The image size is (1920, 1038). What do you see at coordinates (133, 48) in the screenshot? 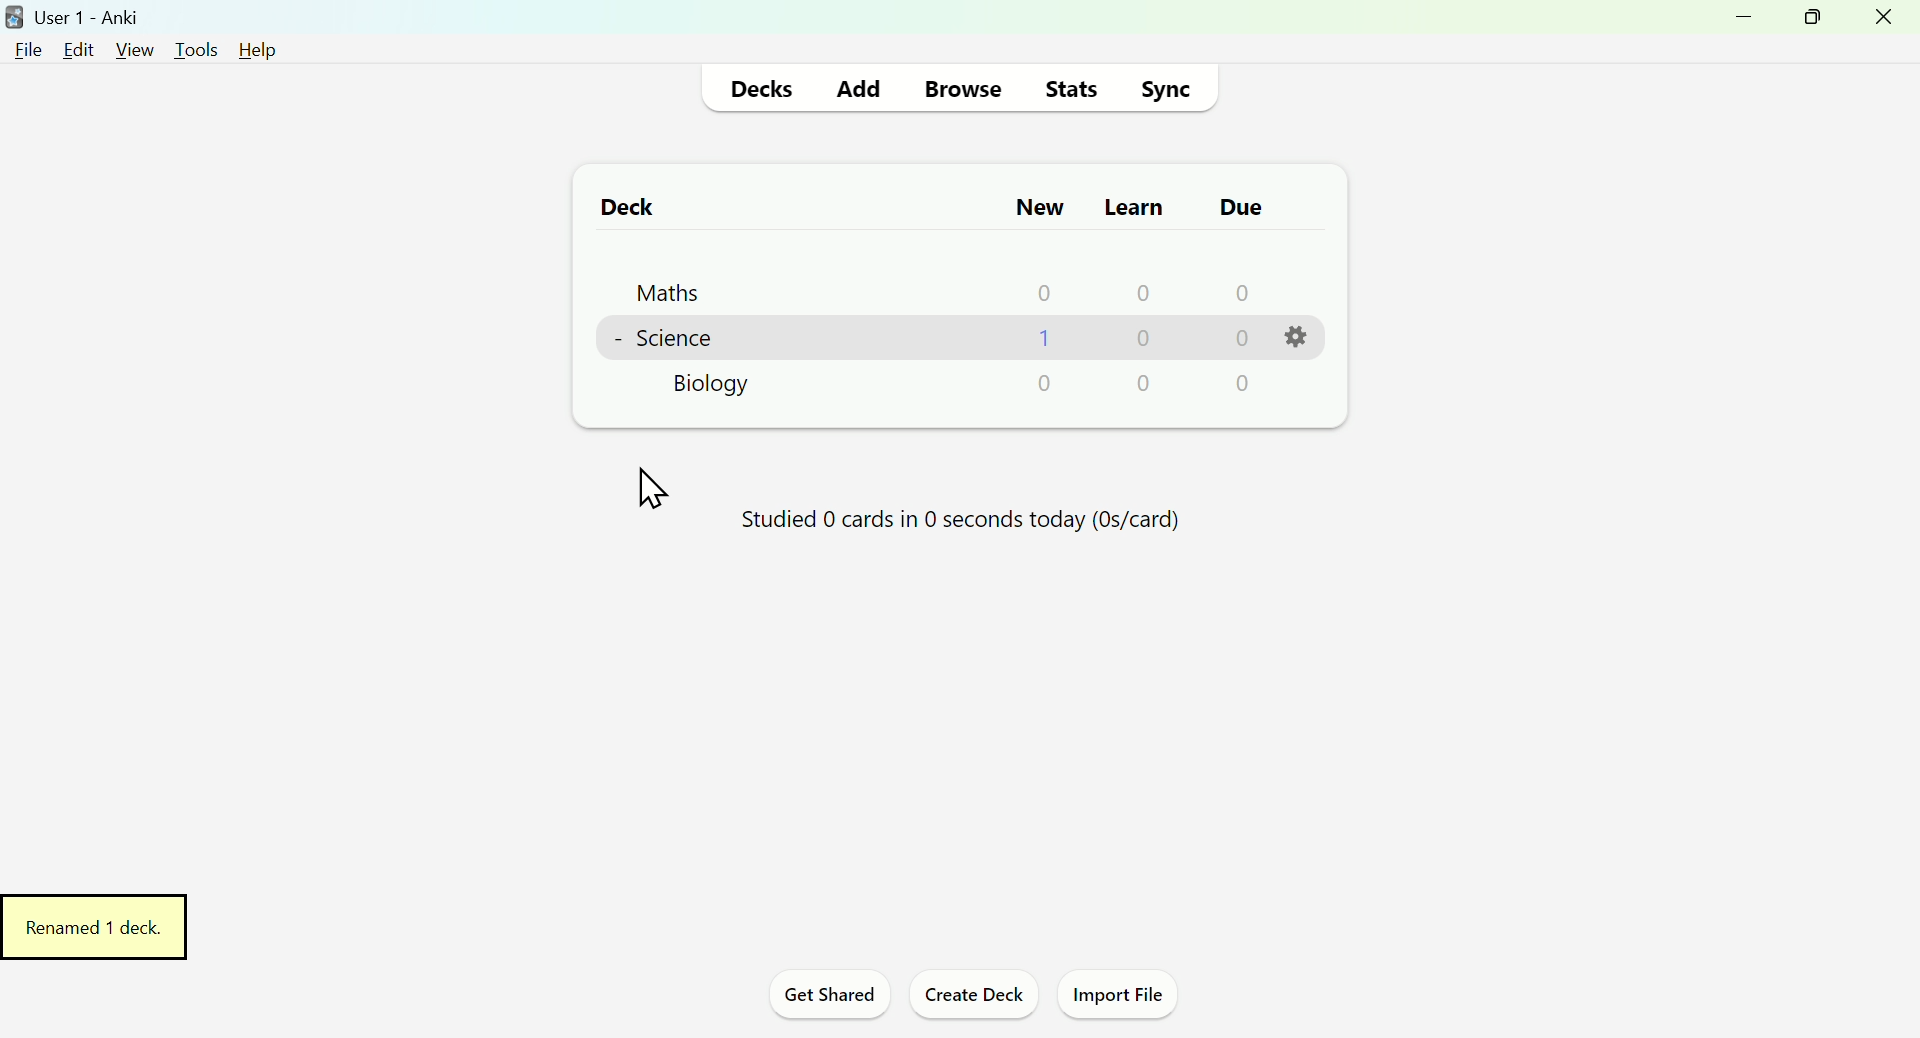
I see `View` at bounding box center [133, 48].